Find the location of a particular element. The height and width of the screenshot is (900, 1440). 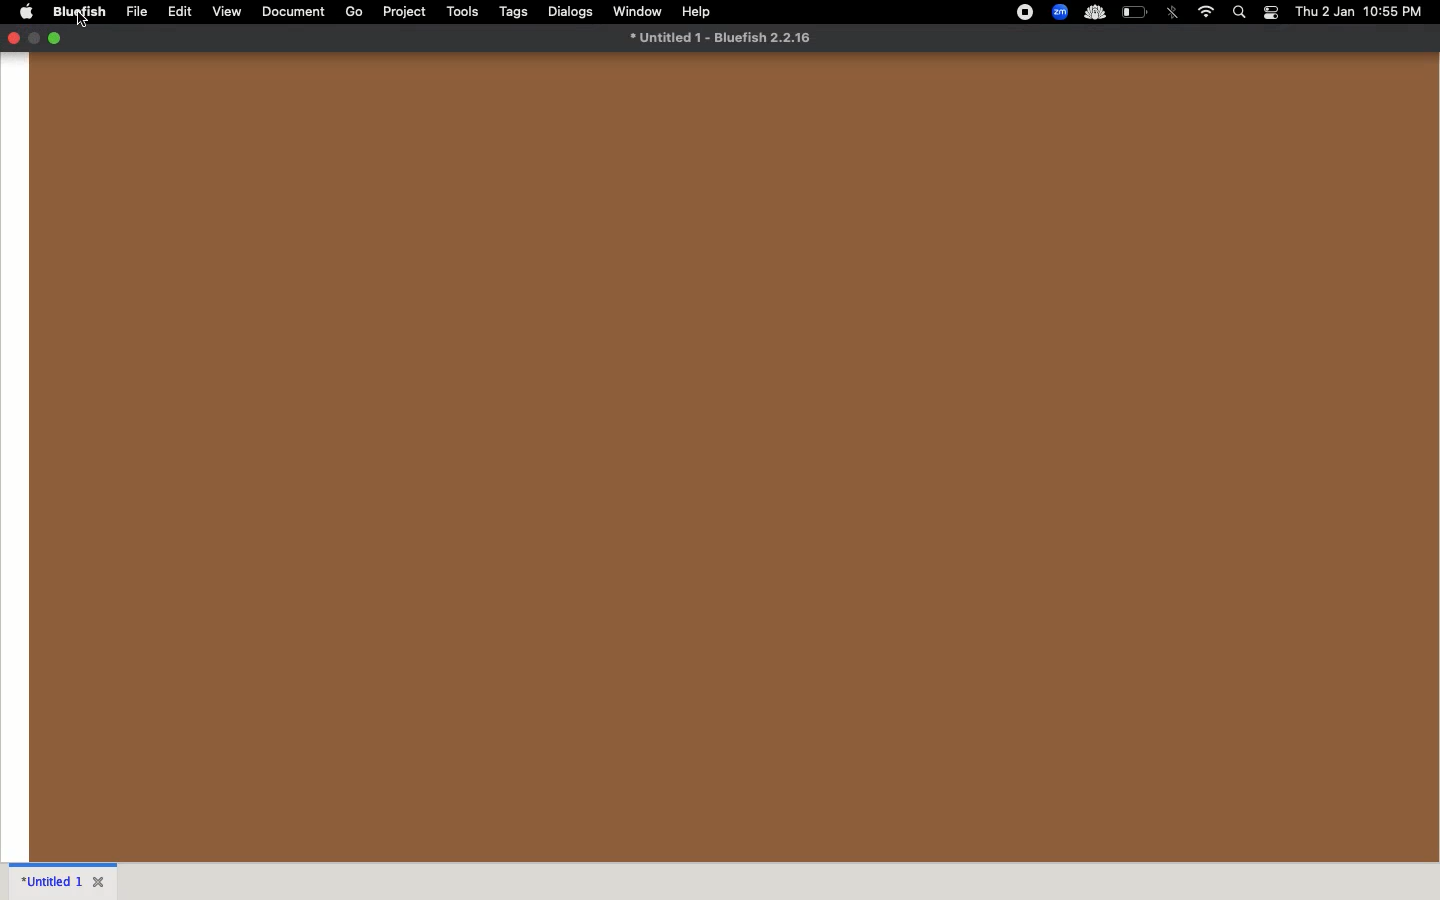

untitled is located at coordinates (49, 879).